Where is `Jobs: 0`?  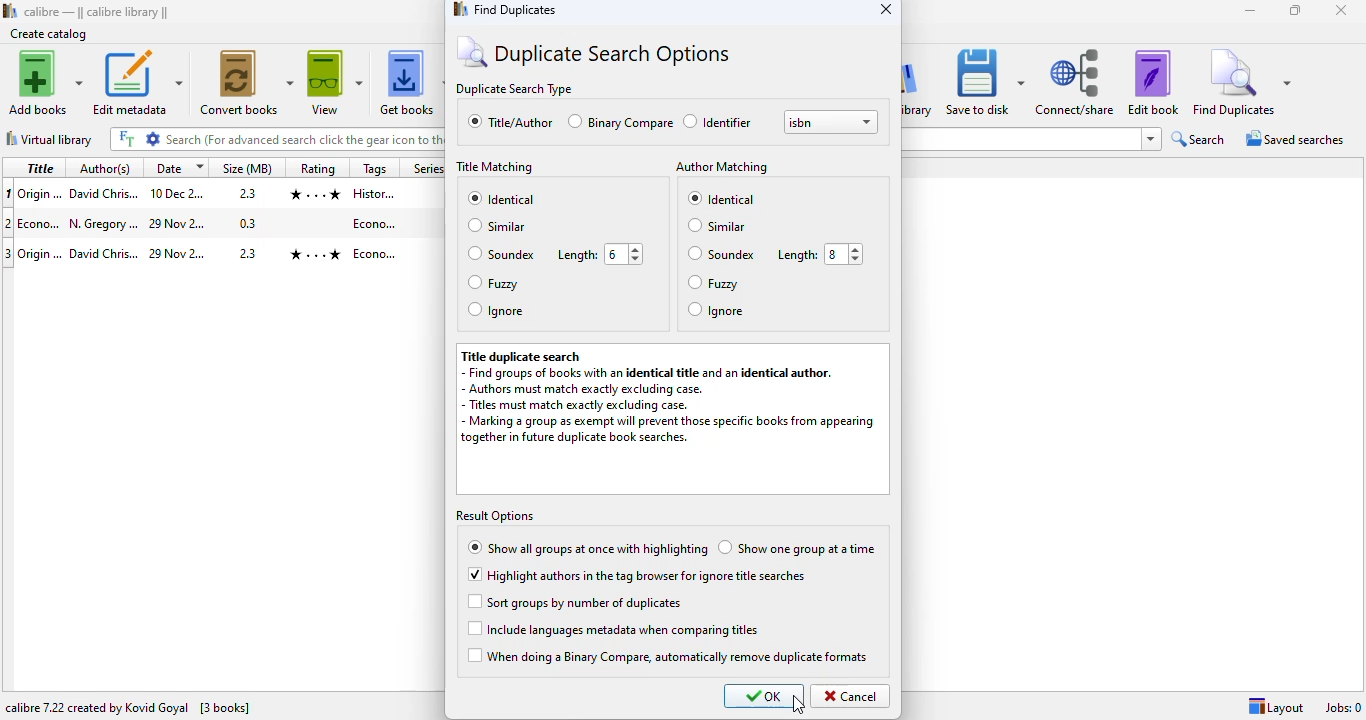 Jobs: 0 is located at coordinates (1340, 705).